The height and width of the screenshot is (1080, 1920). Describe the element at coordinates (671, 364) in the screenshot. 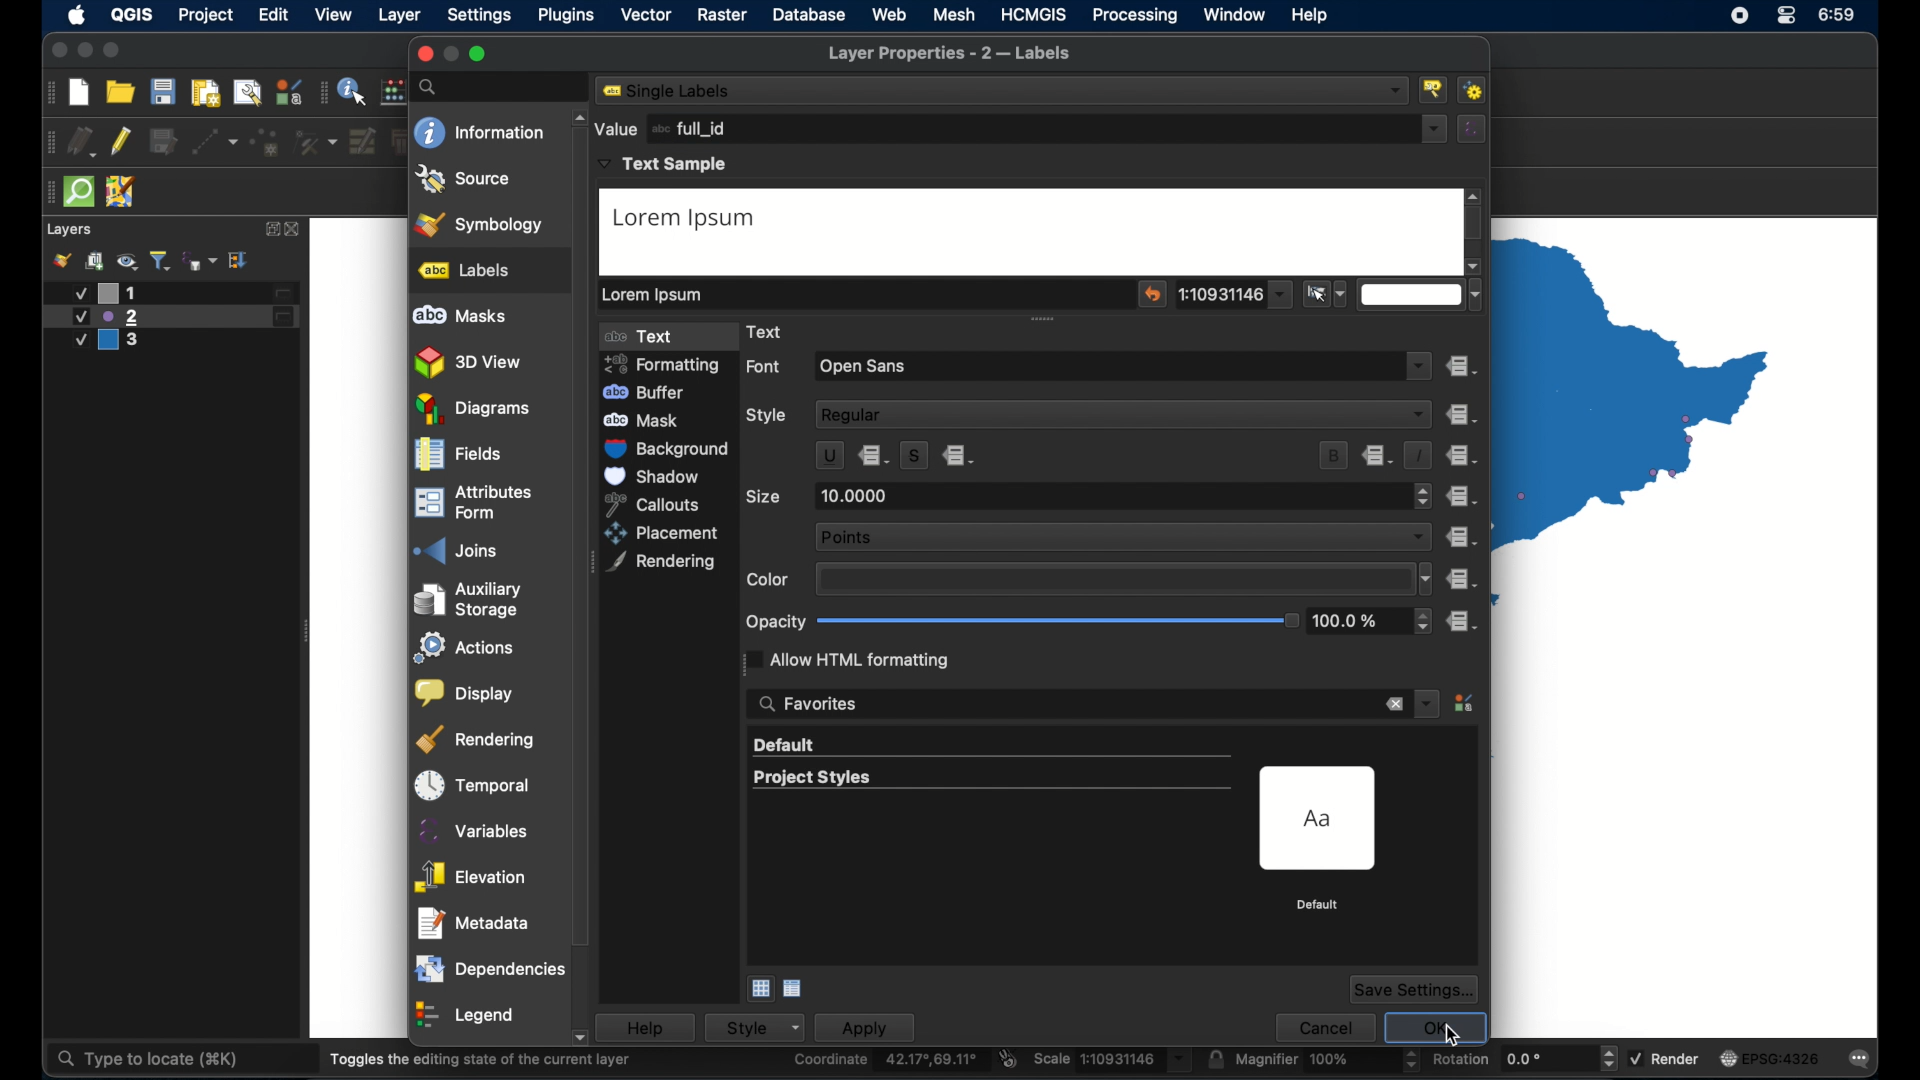

I see `formatting` at that location.